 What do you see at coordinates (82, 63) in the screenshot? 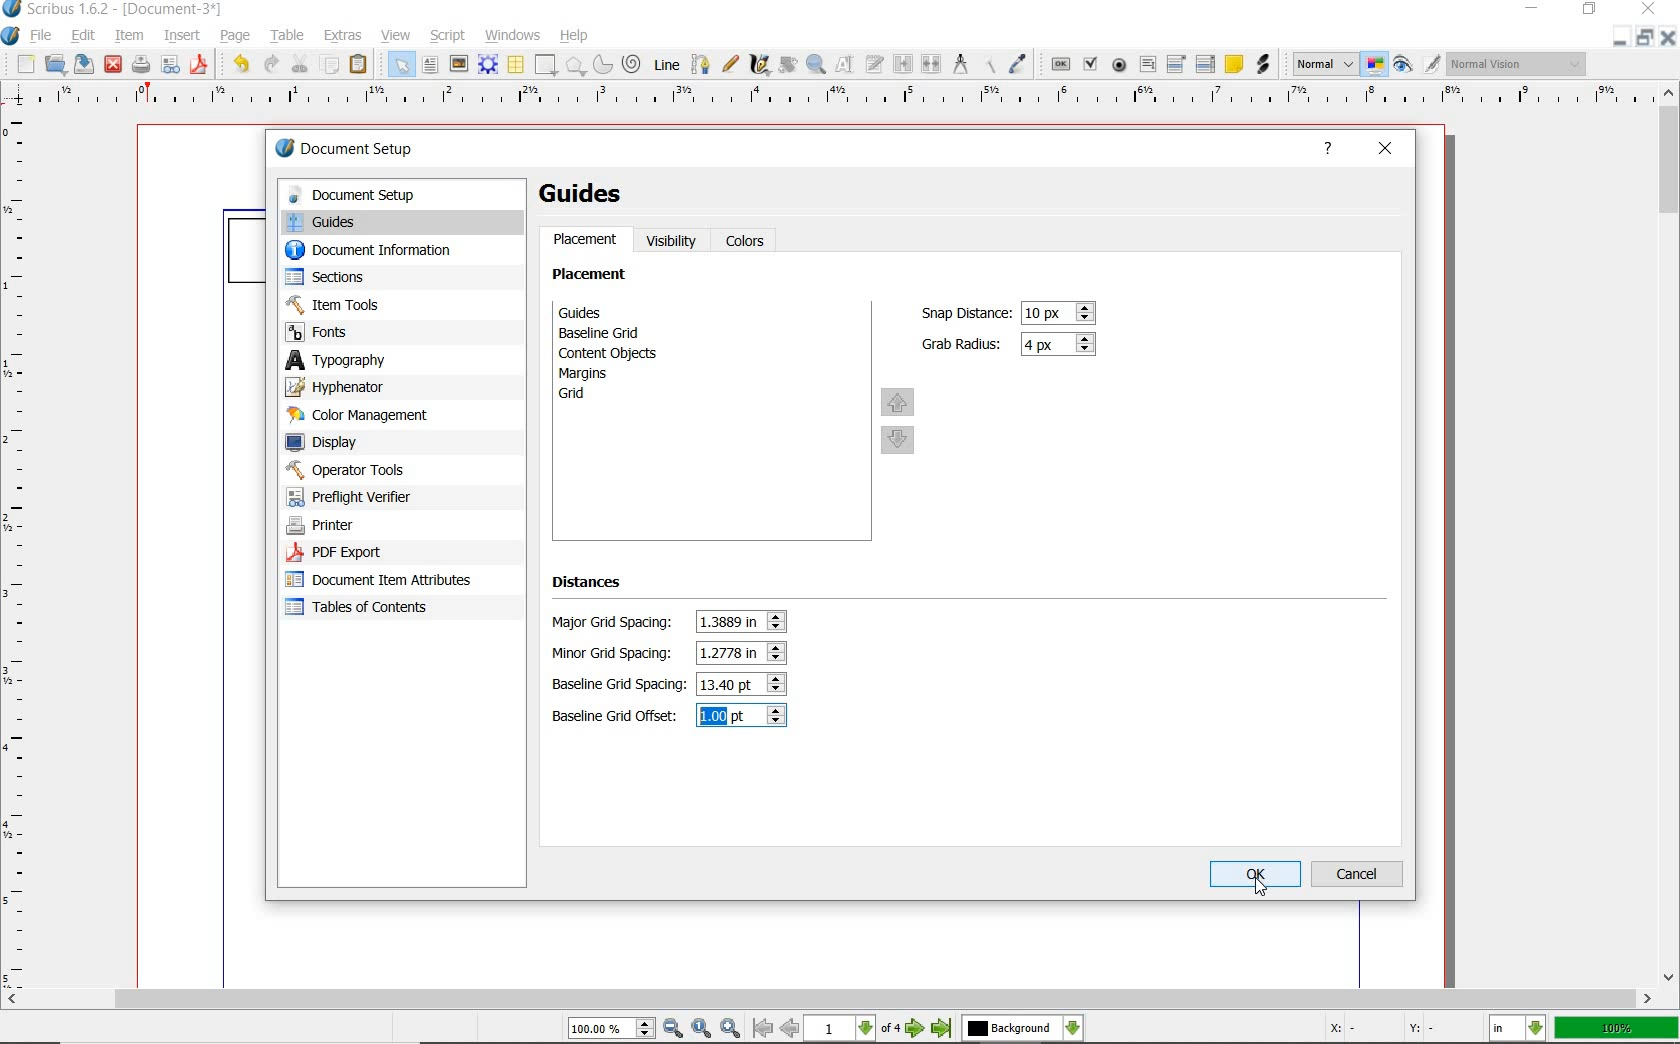
I see `save` at bounding box center [82, 63].